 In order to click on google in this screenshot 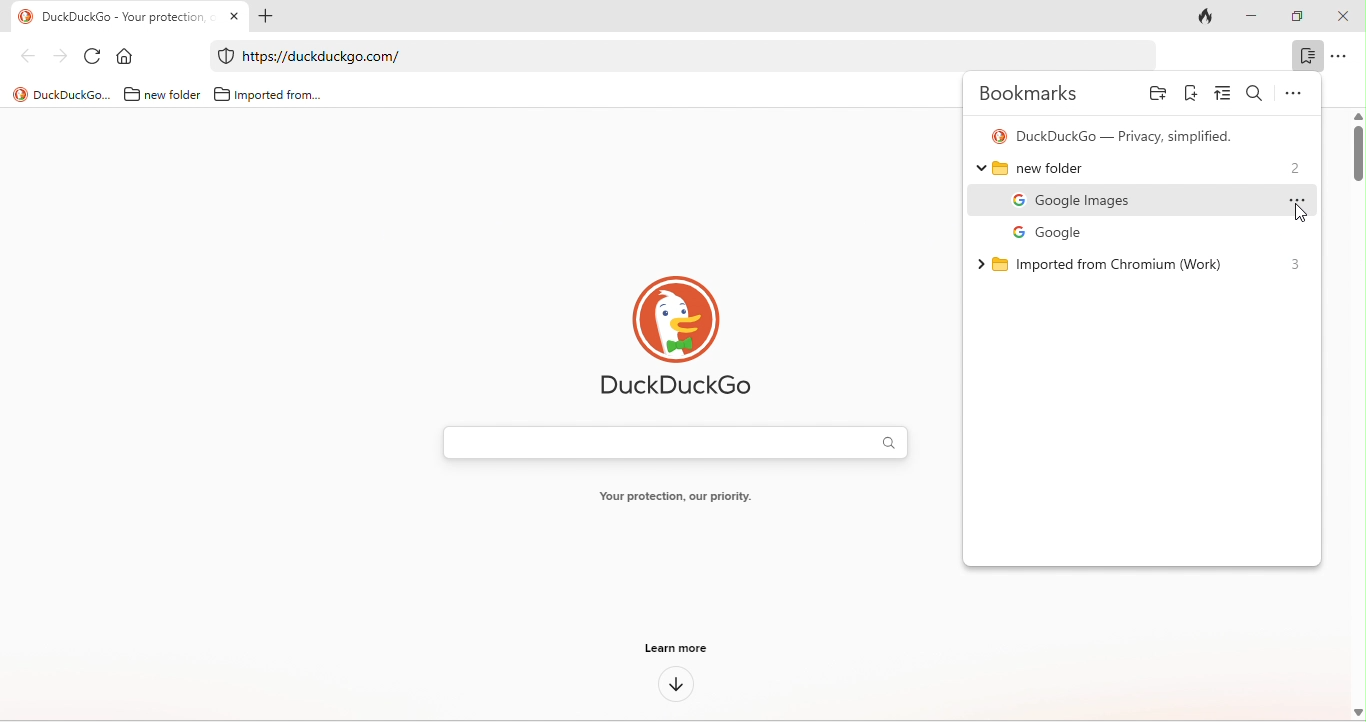, I will do `click(1039, 231)`.